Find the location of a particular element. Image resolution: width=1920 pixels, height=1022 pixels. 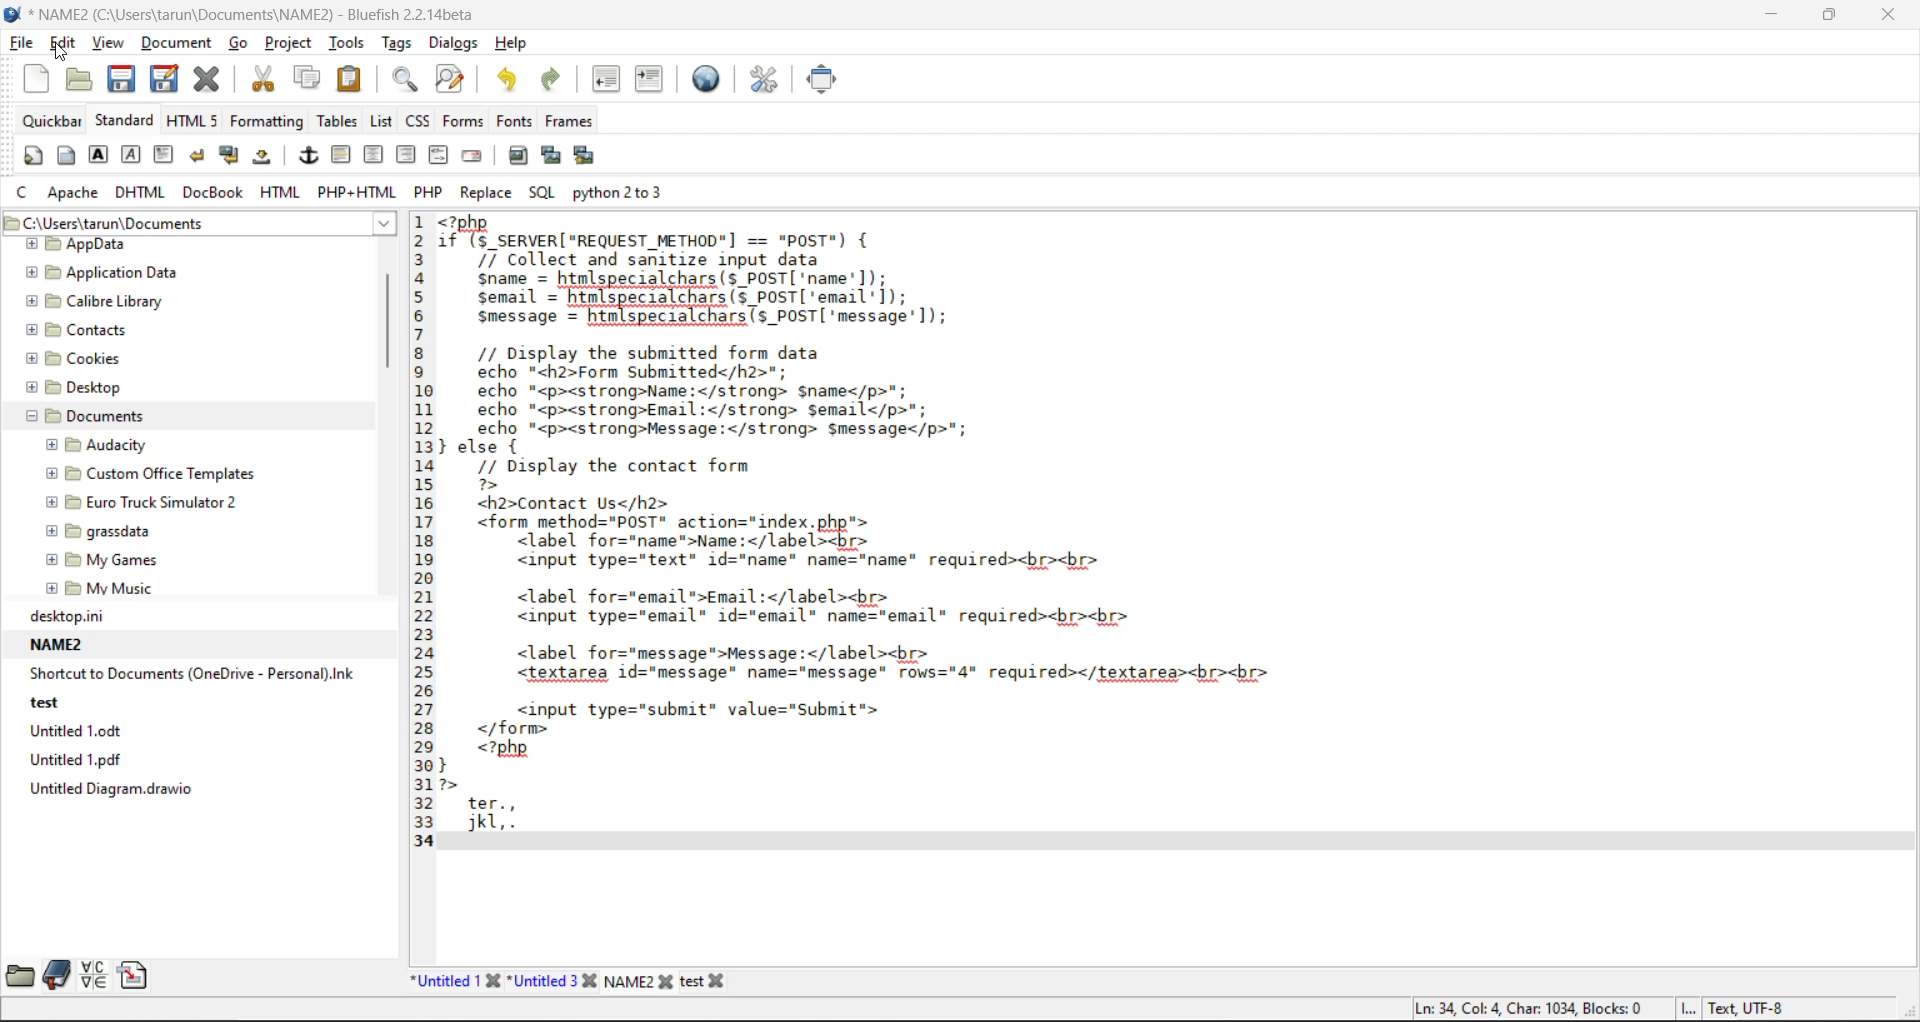

help is located at coordinates (514, 46).